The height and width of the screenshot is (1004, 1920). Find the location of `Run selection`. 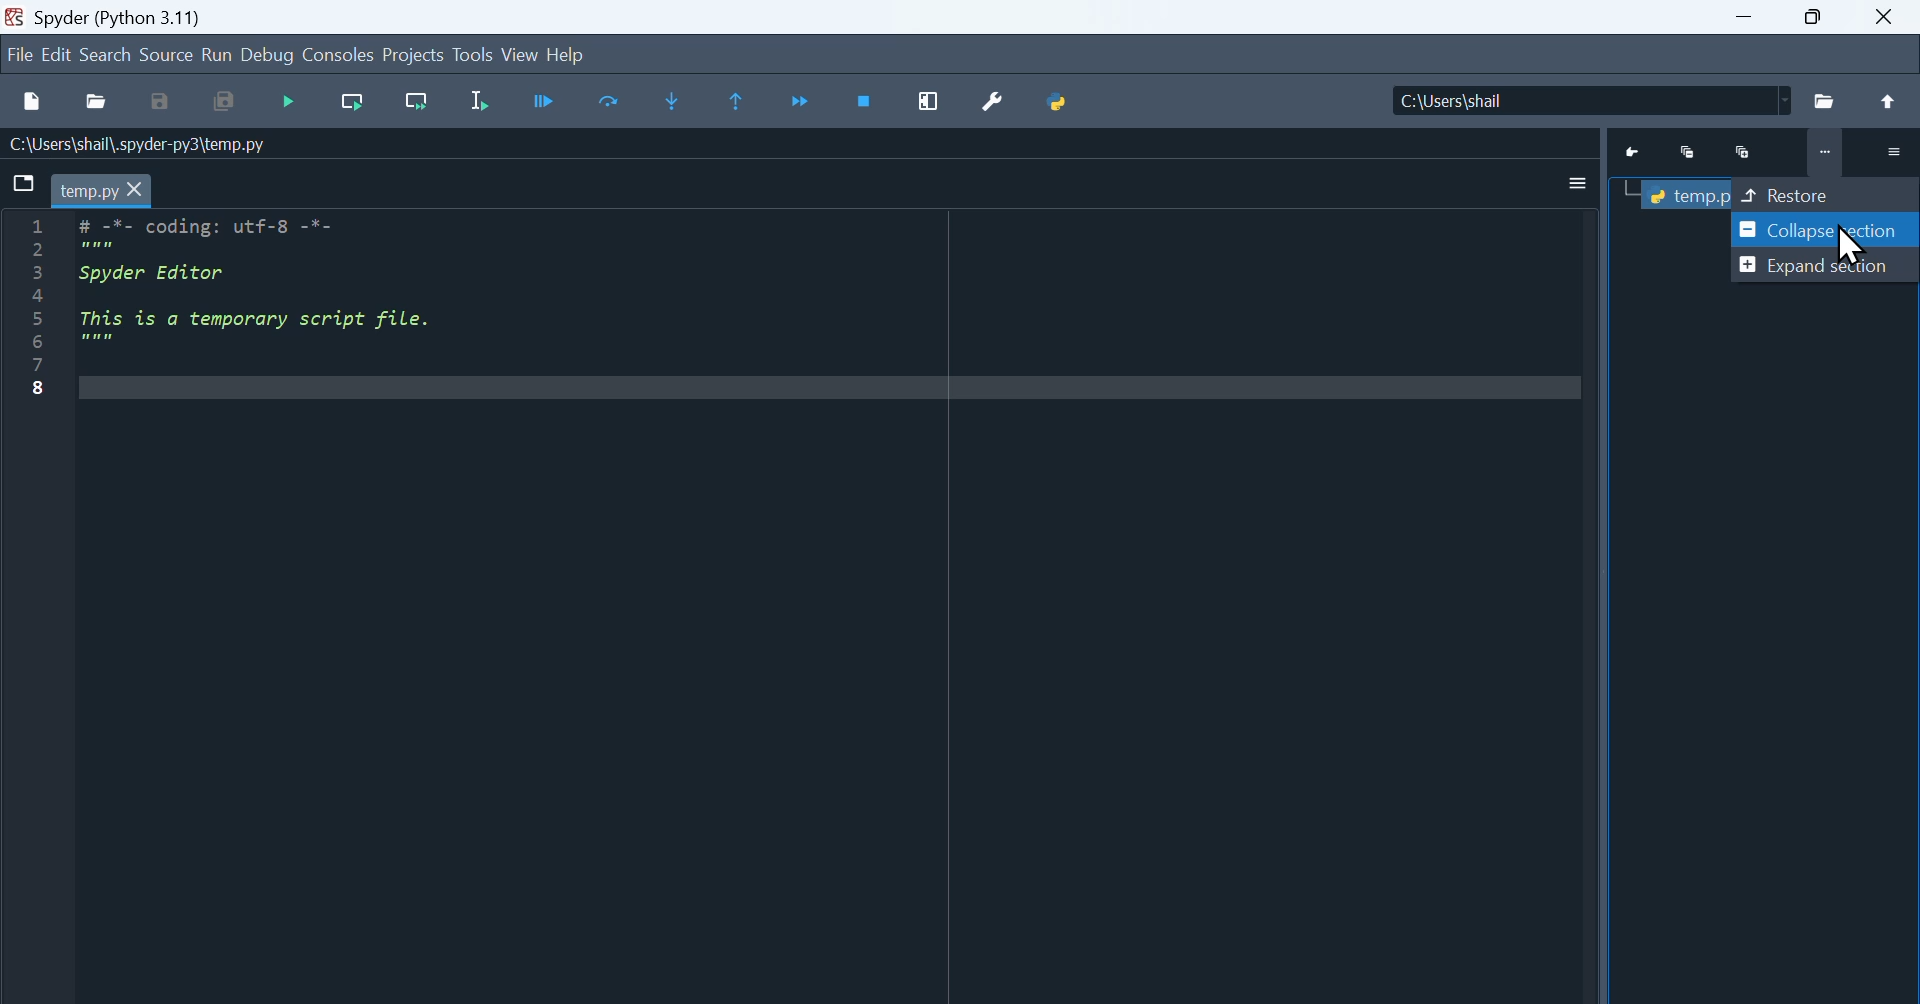

Run selection is located at coordinates (477, 105).